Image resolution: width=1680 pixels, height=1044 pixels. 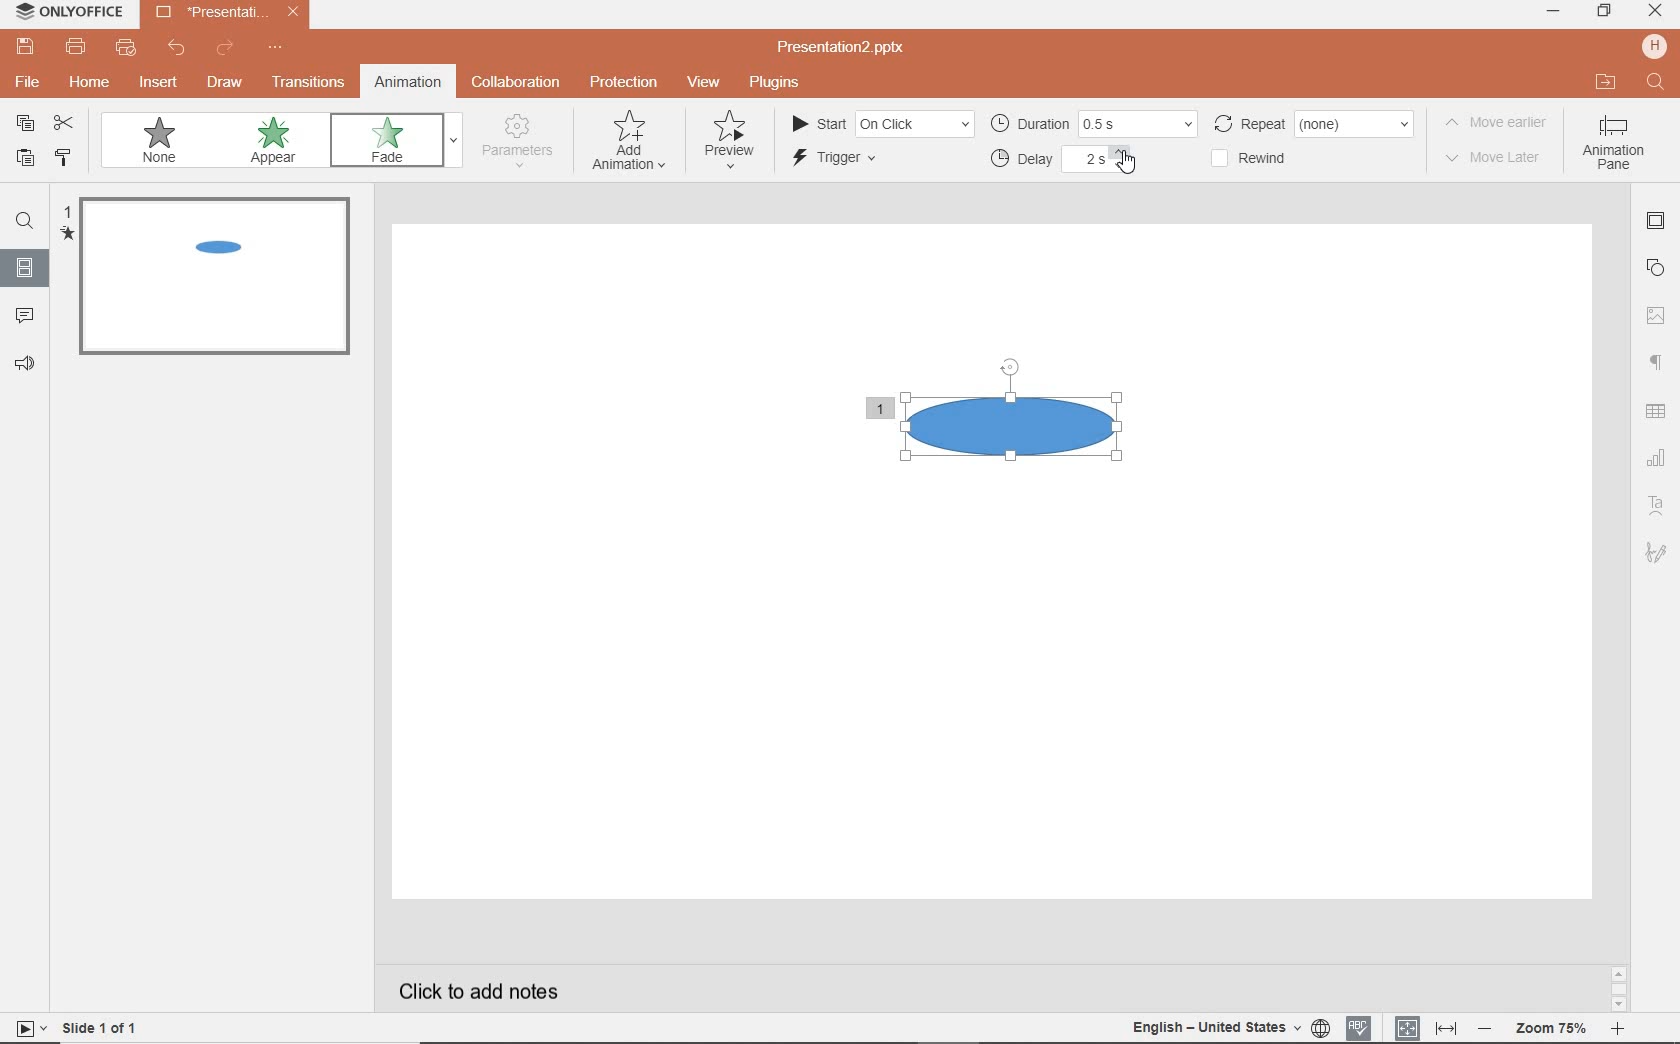 What do you see at coordinates (1020, 160) in the screenshot?
I see `delay` at bounding box center [1020, 160].